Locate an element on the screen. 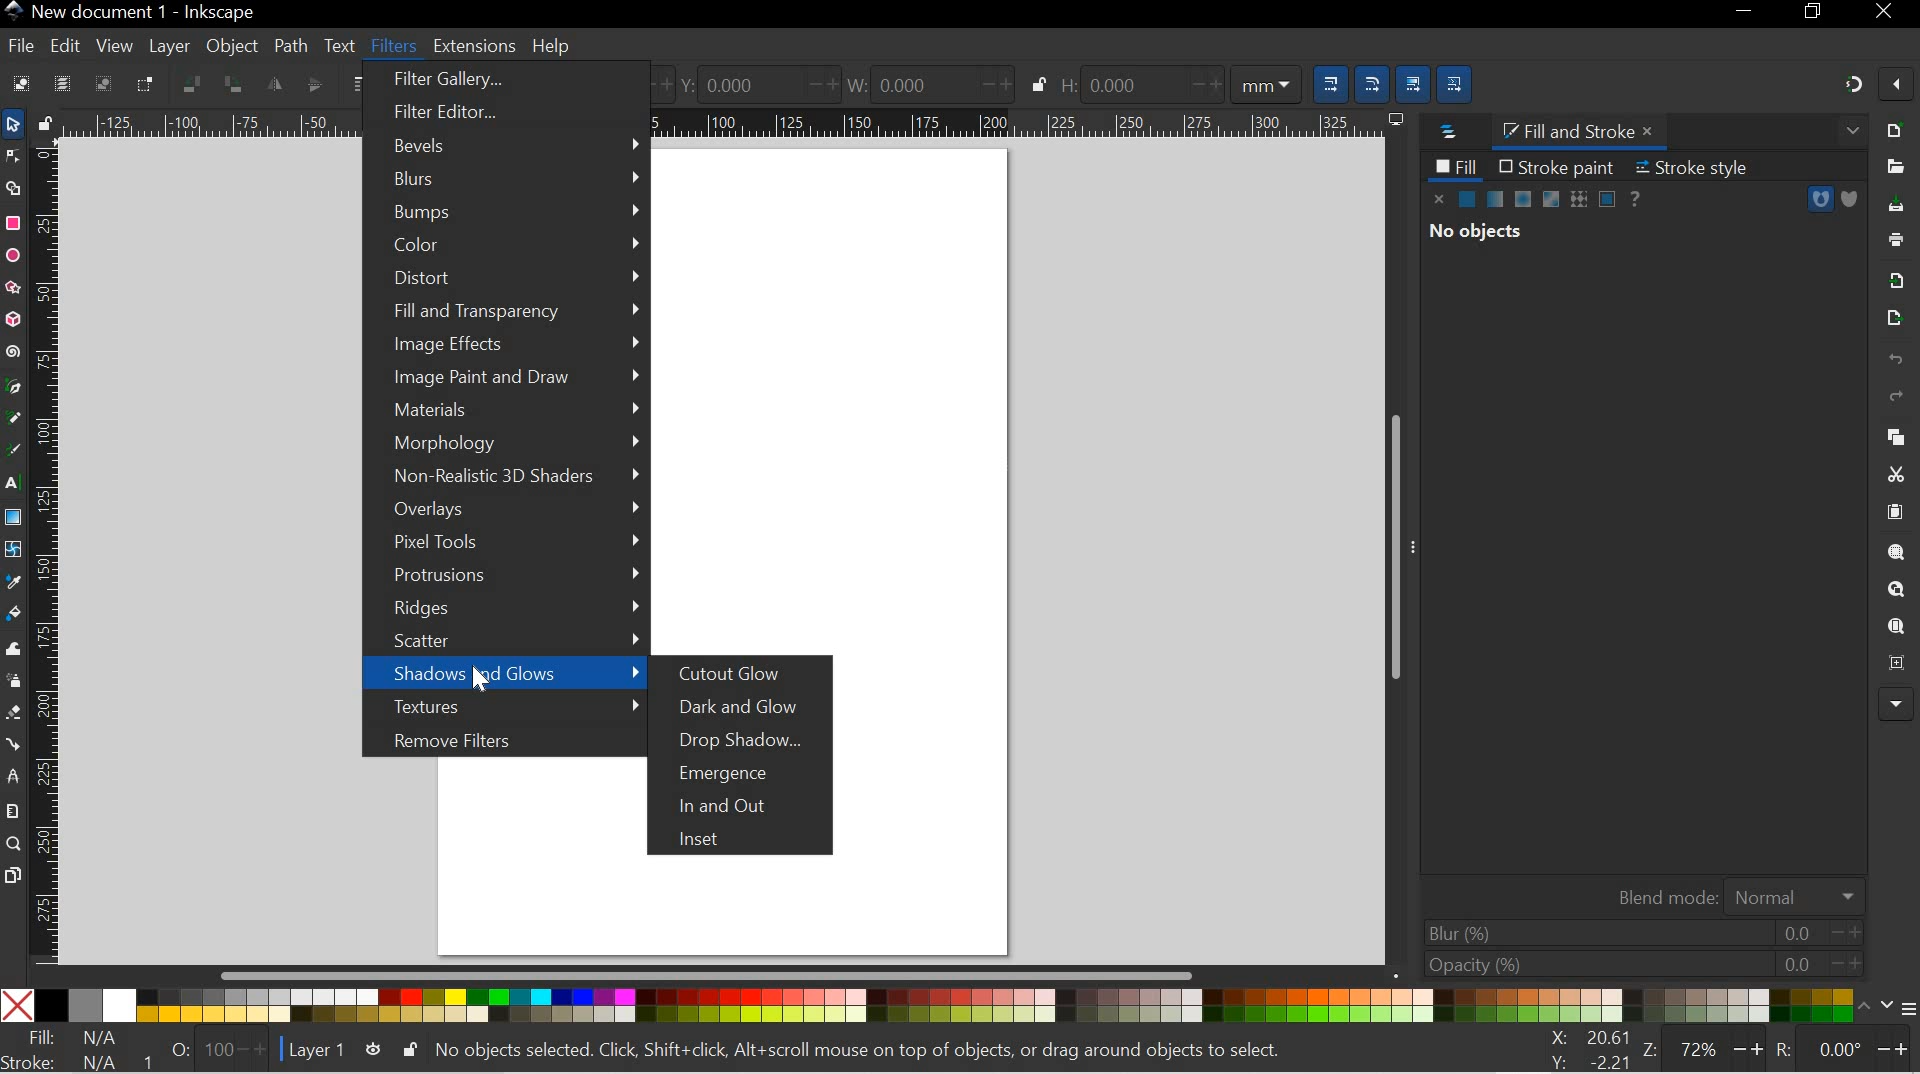  DISPLAY OPTIONS is located at coordinates (1394, 119).